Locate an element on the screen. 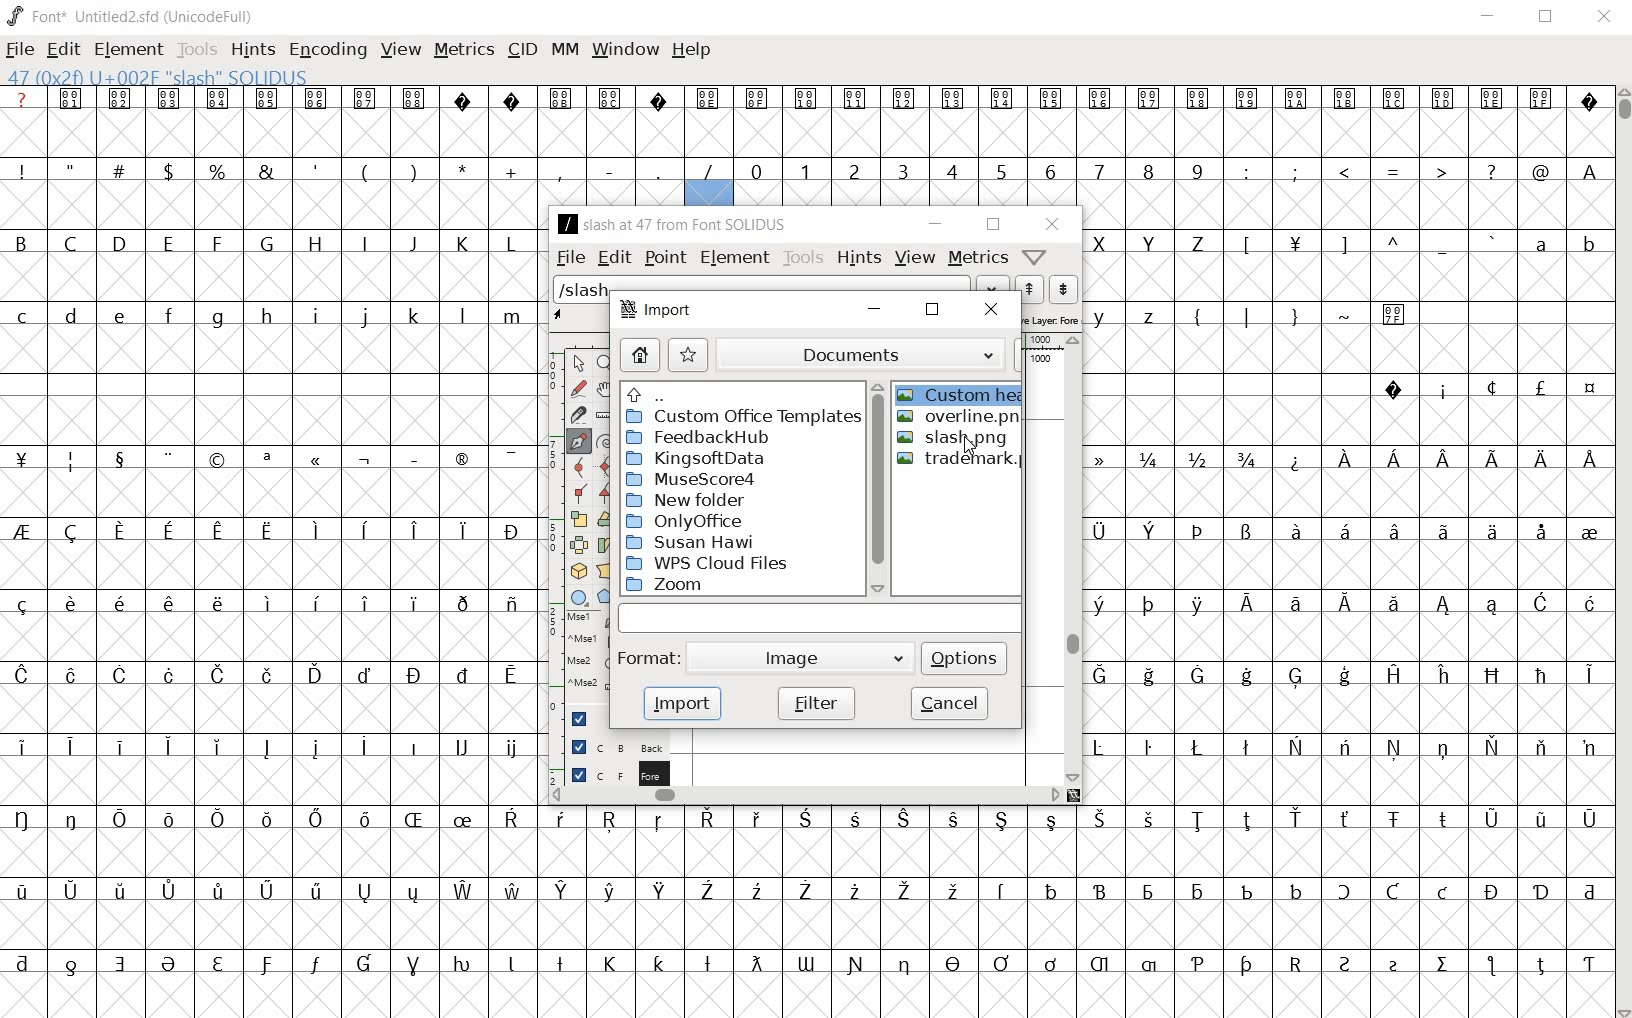  TOOLS is located at coordinates (196, 51).